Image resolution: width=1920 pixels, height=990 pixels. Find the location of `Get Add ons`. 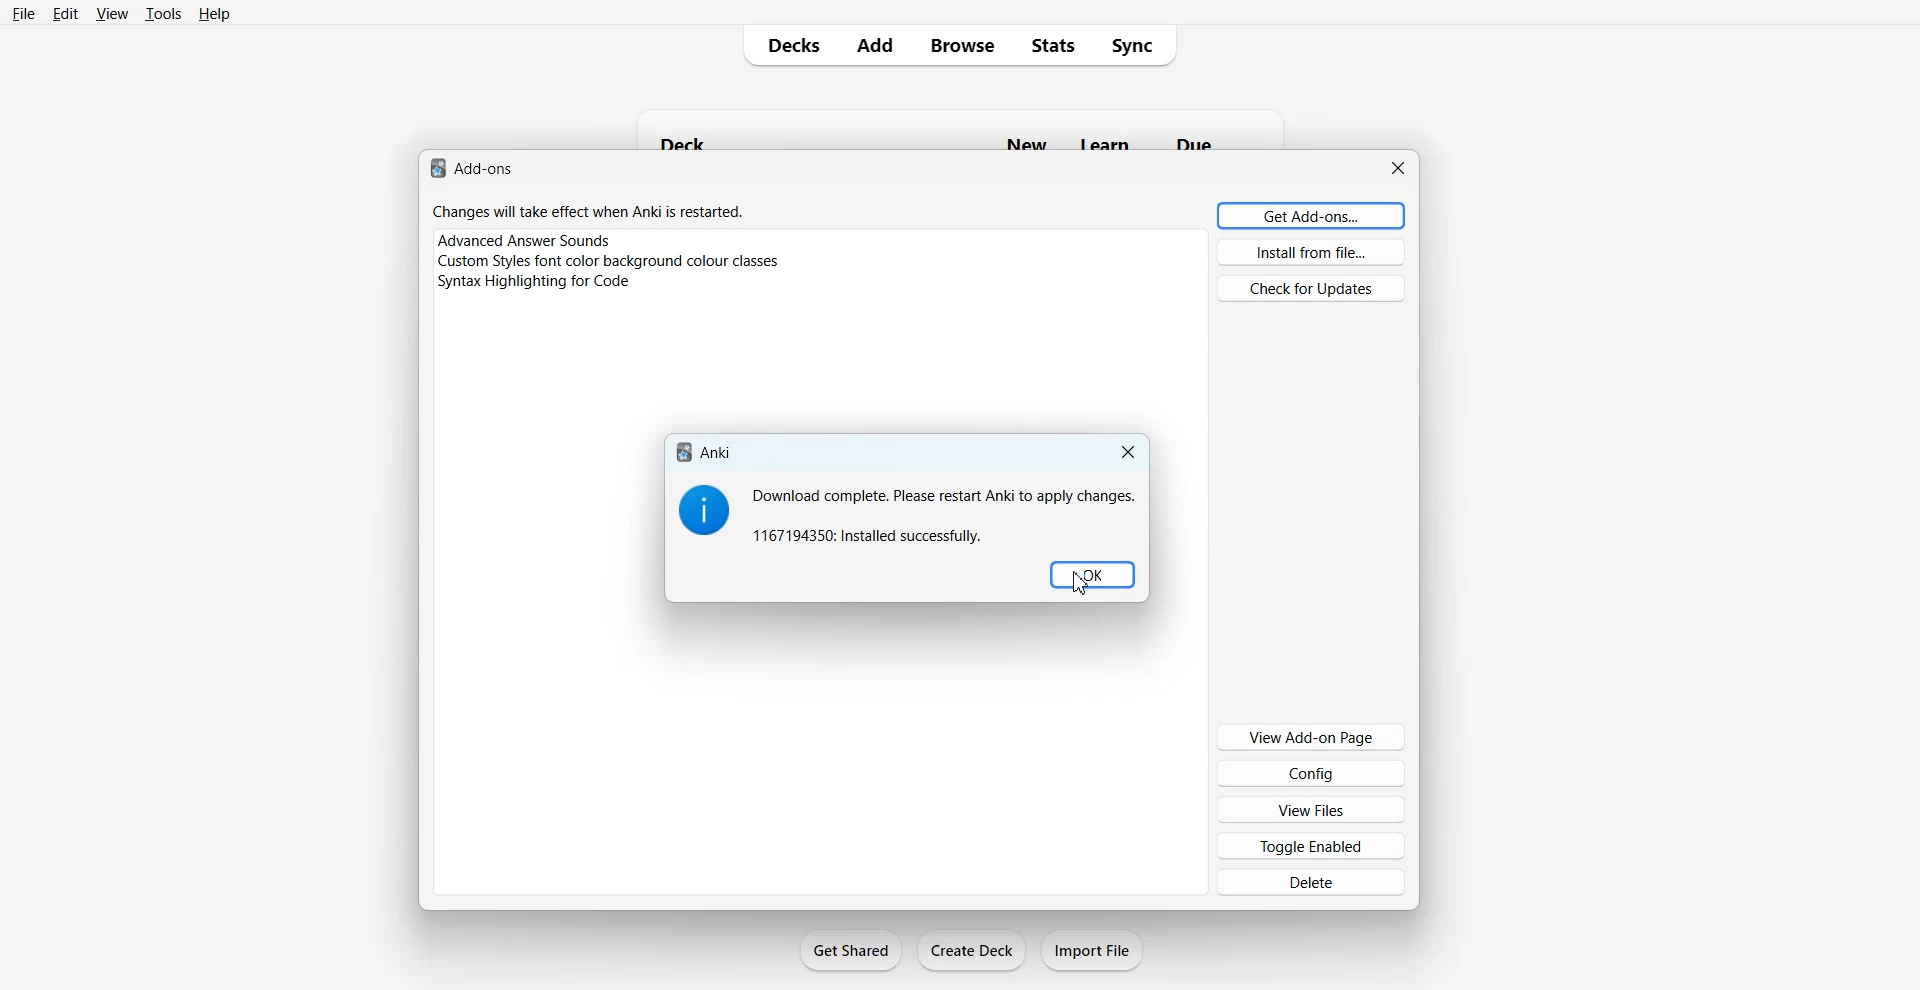

Get Add ons is located at coordinates (1311, 215).